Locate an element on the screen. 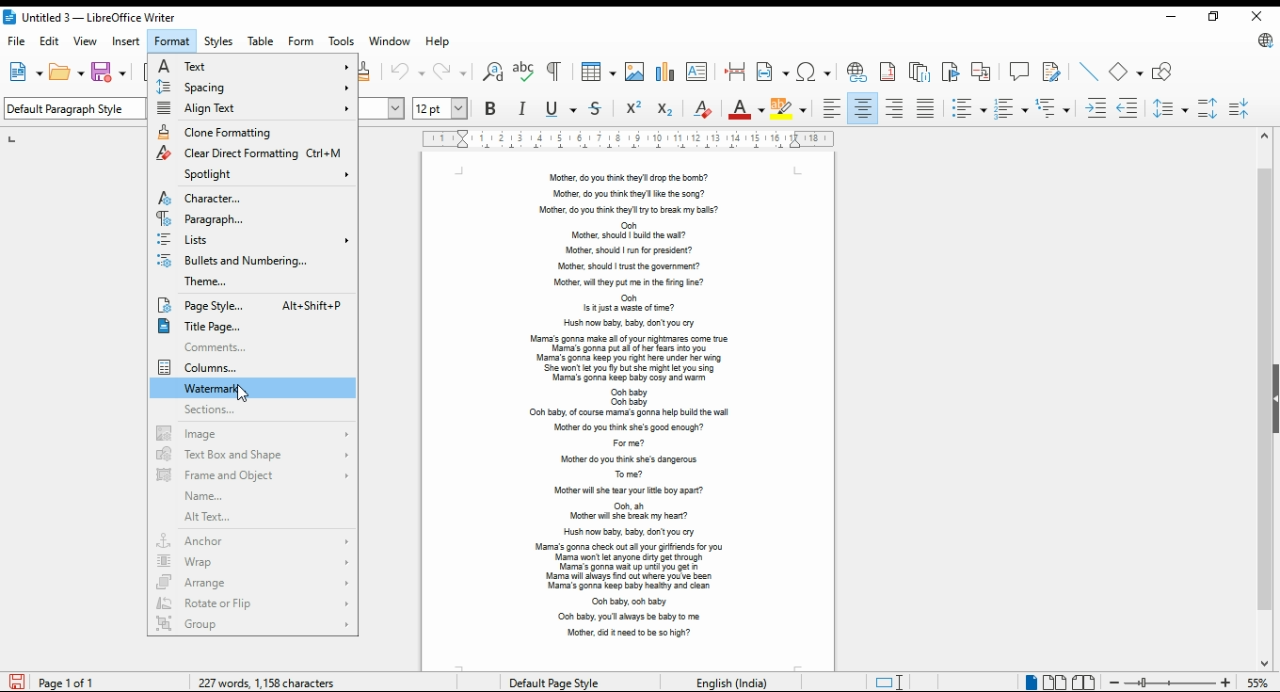 This screenshot has width=1280, height=692. show track changes functions is located at coordinates (1052, 72).